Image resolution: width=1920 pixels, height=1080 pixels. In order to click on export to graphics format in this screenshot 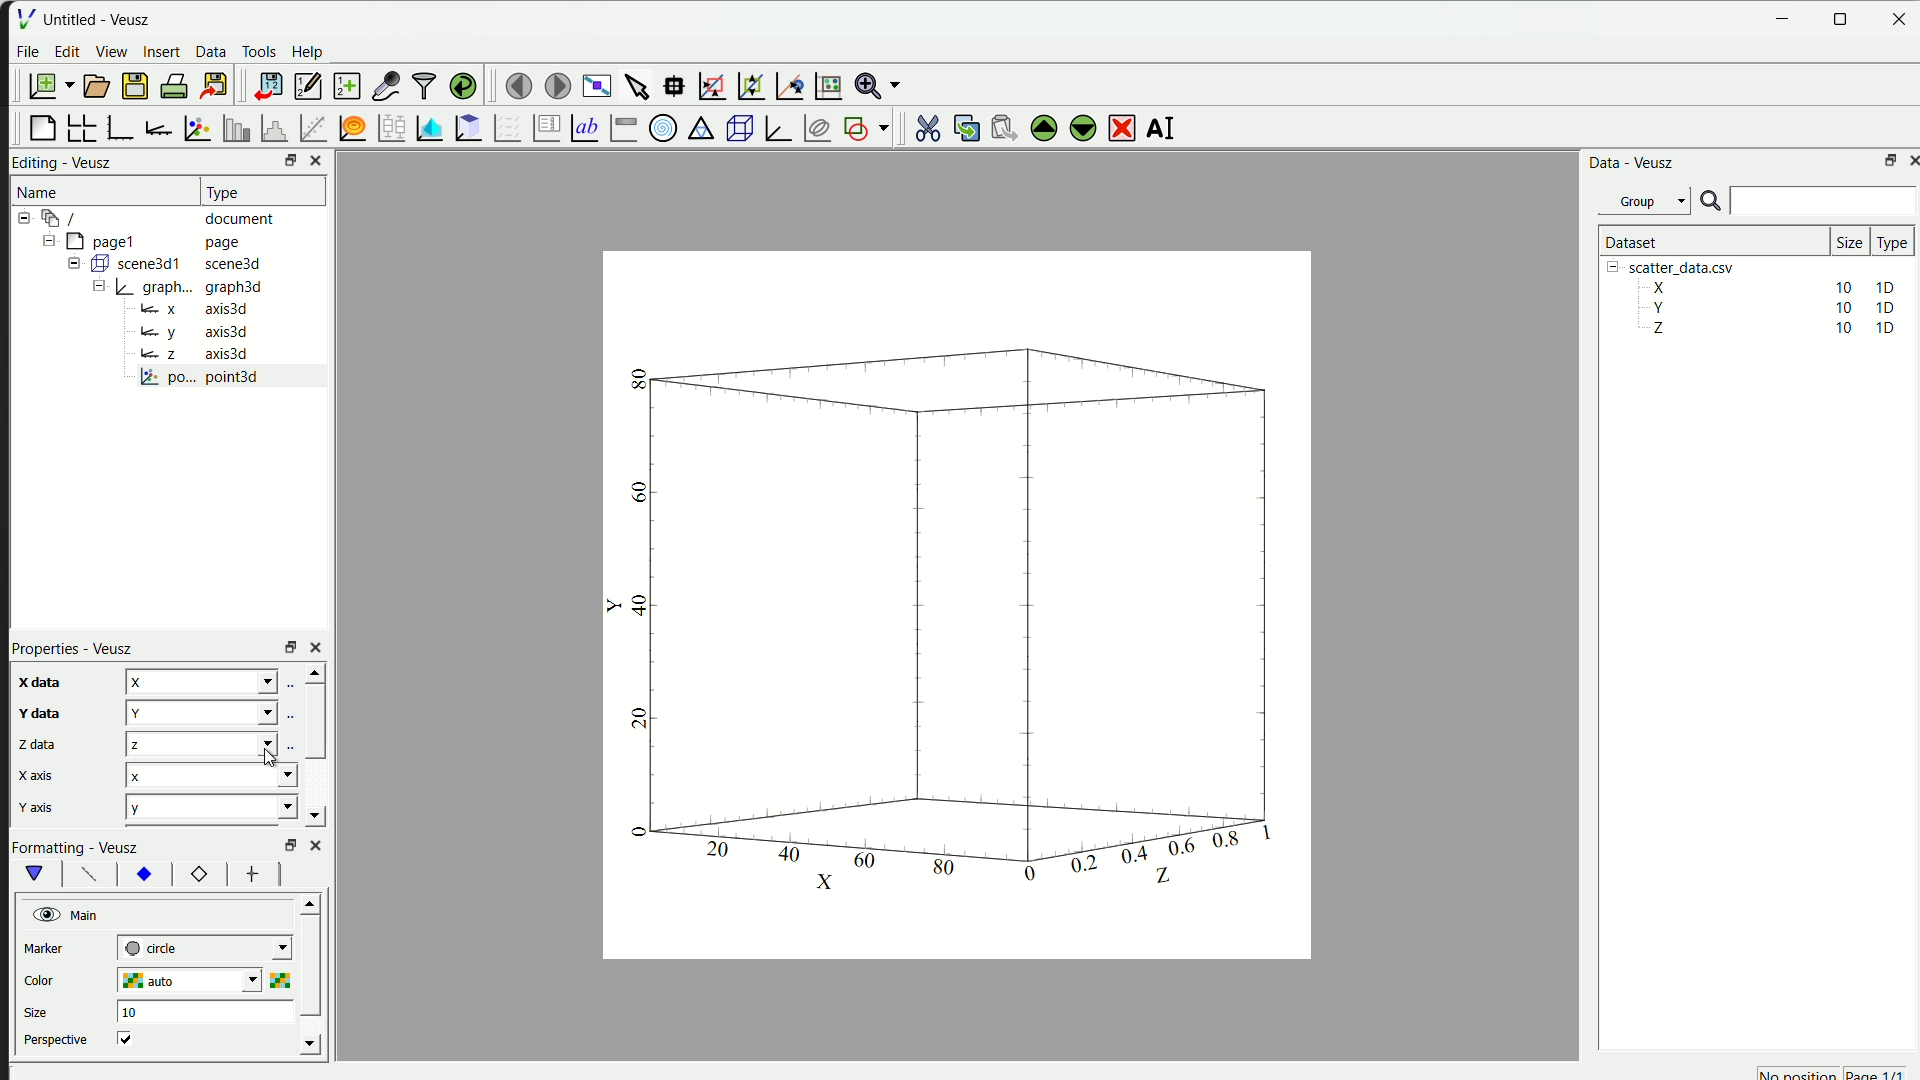, I will do `click(212, 83)`.